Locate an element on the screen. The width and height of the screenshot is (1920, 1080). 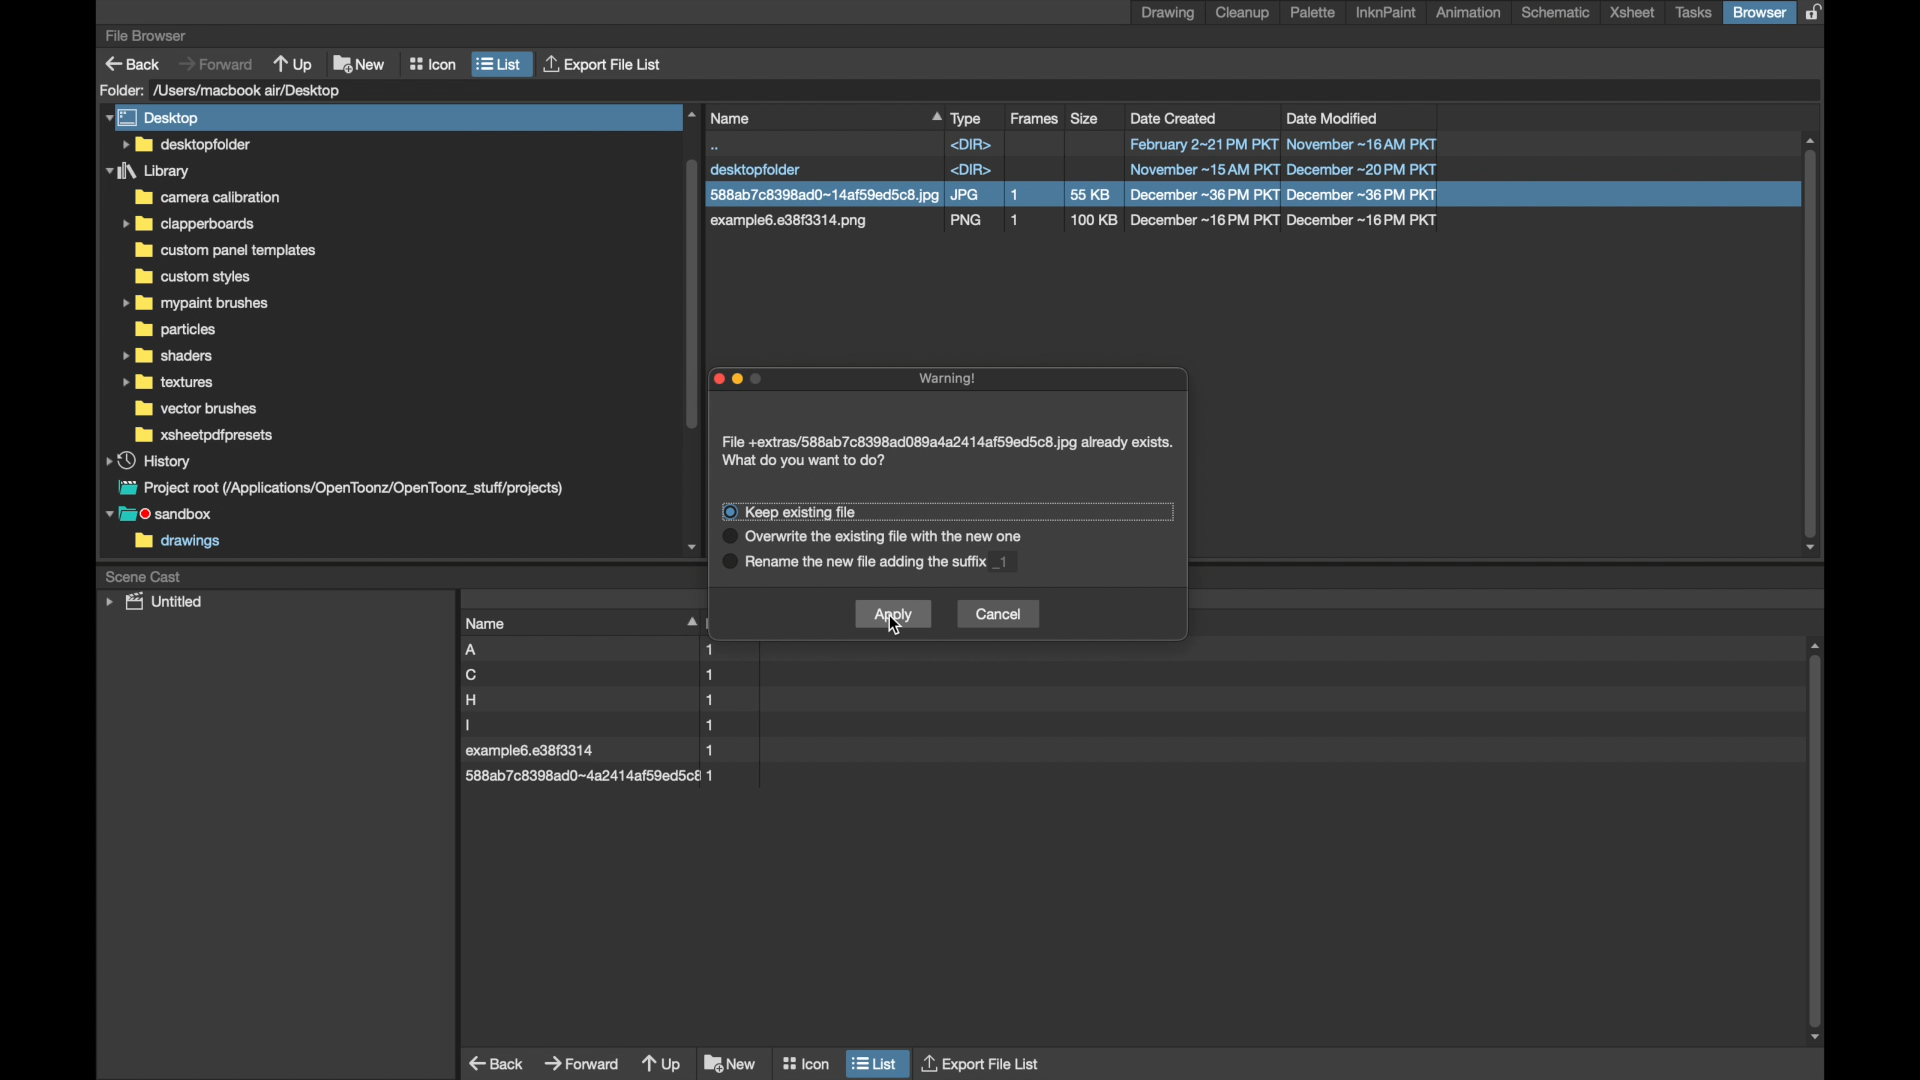
up is located at coordinates (662, 1066).